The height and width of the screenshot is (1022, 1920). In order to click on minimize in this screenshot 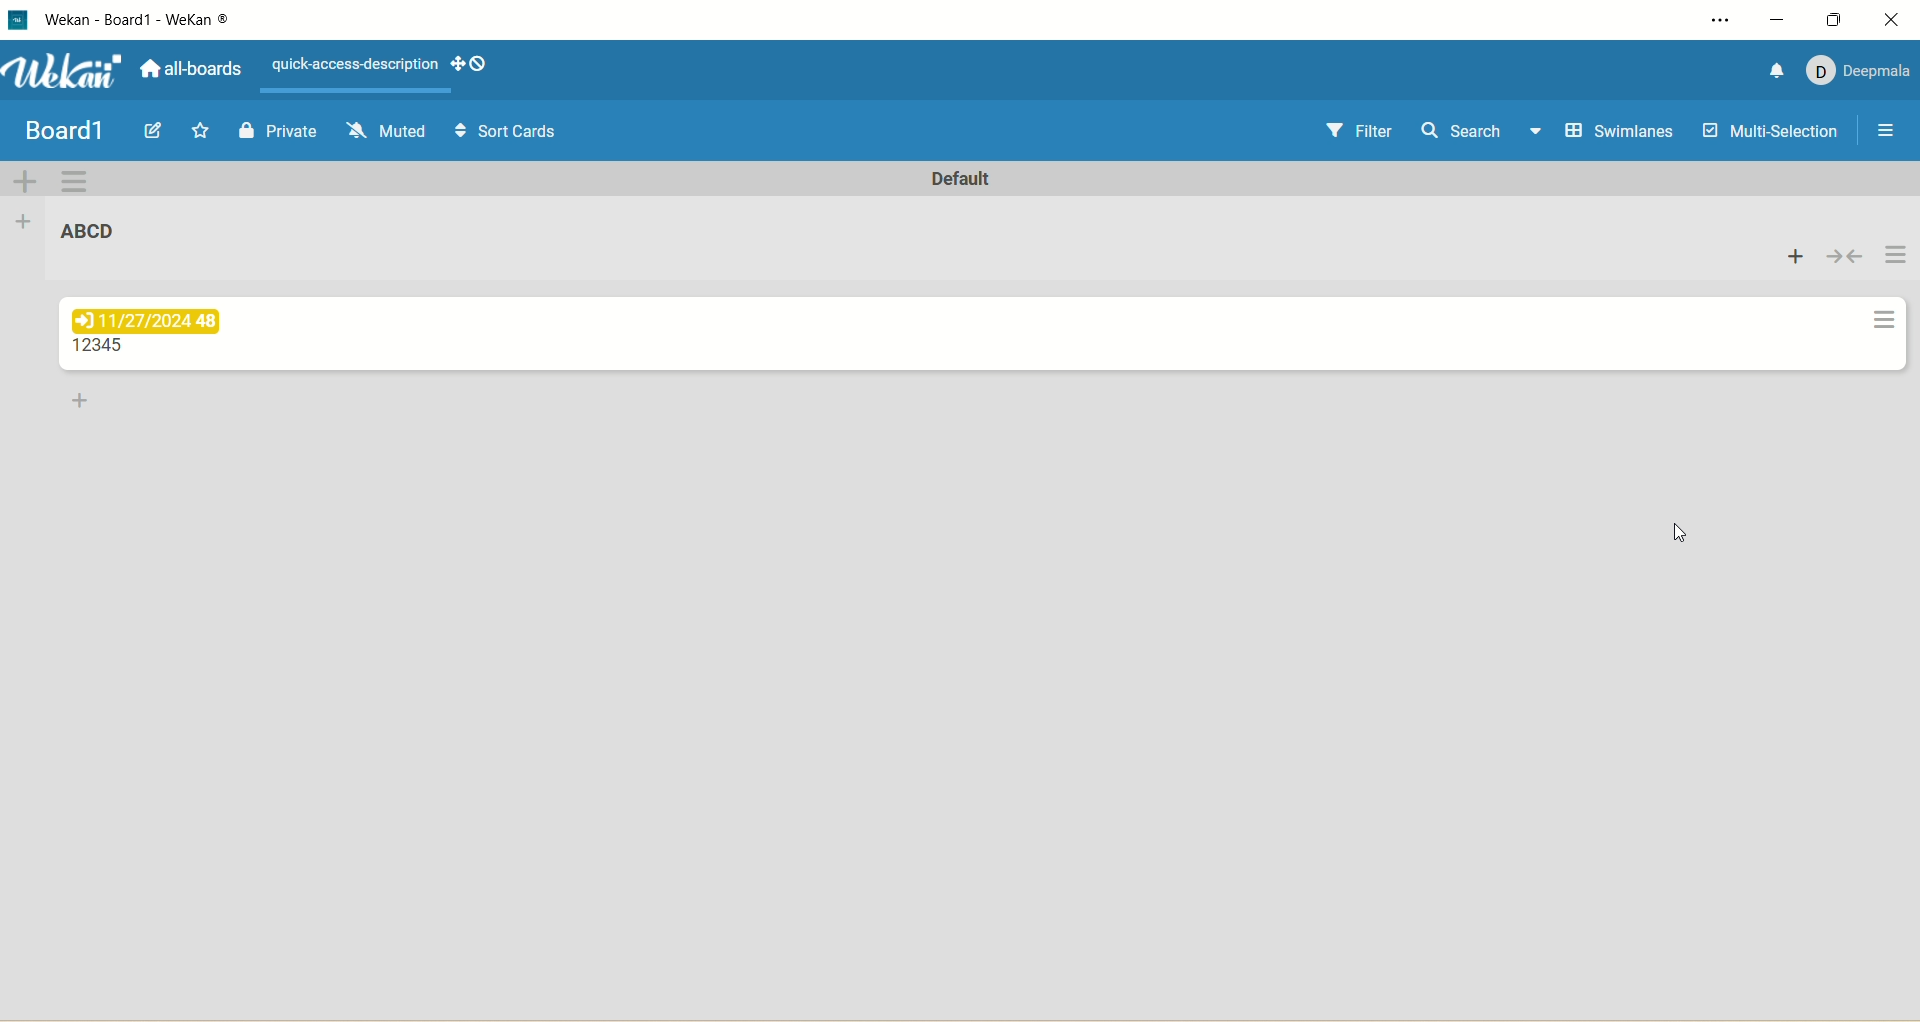, I will do `click(1779, 22)`.